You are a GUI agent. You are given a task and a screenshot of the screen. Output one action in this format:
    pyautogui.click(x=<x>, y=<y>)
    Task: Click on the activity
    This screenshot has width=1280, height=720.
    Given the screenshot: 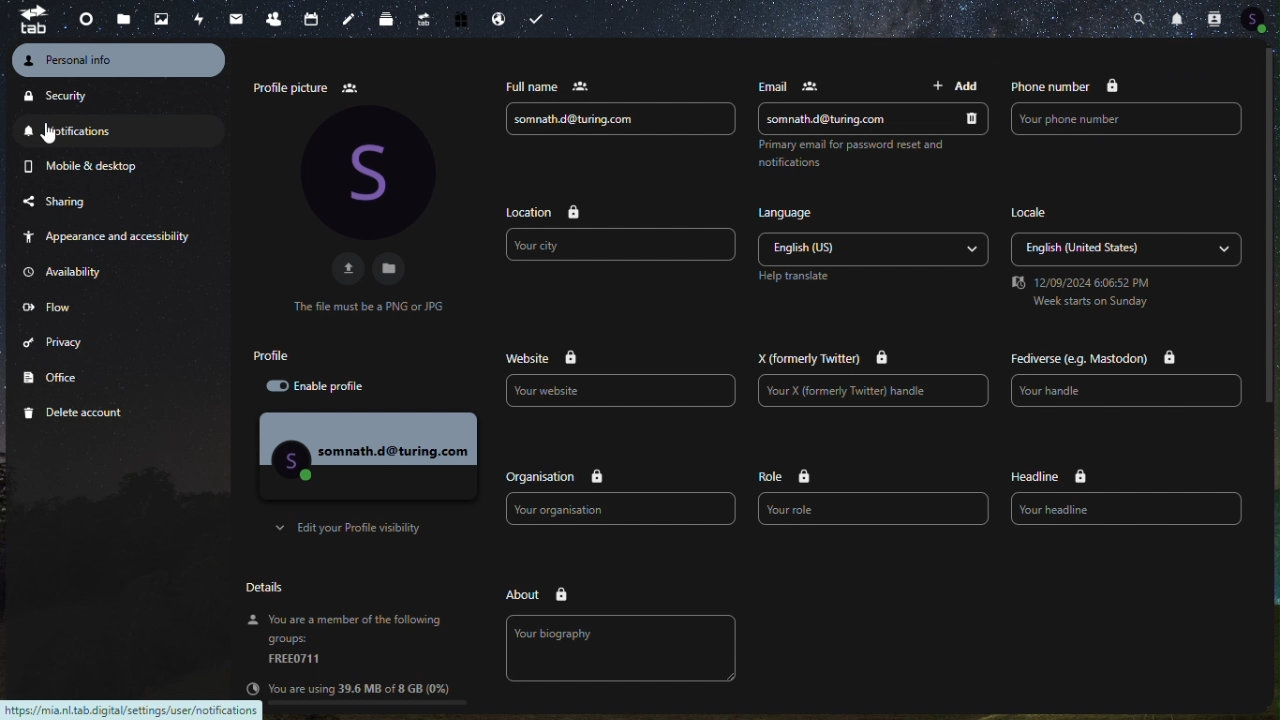 What is the action you would take?
    pyautogui.click(x=196, y=16)
    